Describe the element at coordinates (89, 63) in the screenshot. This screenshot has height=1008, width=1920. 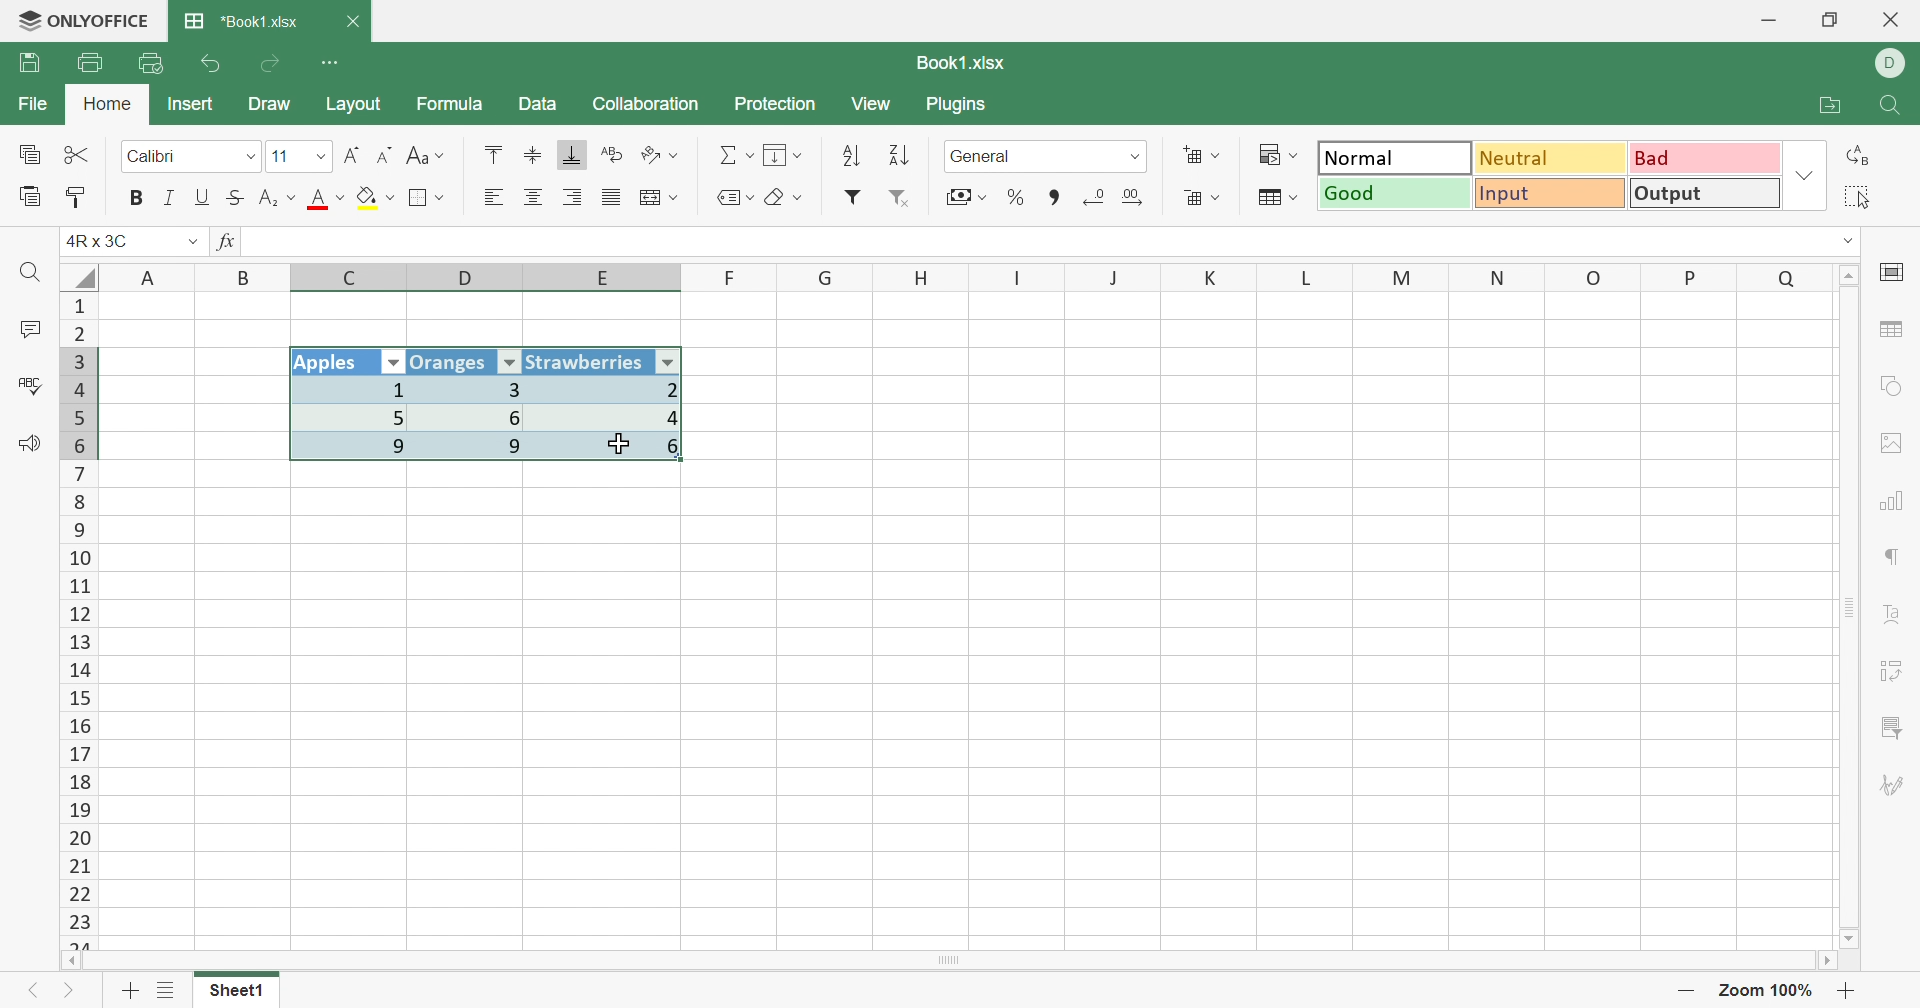
I see `Print` at that location.